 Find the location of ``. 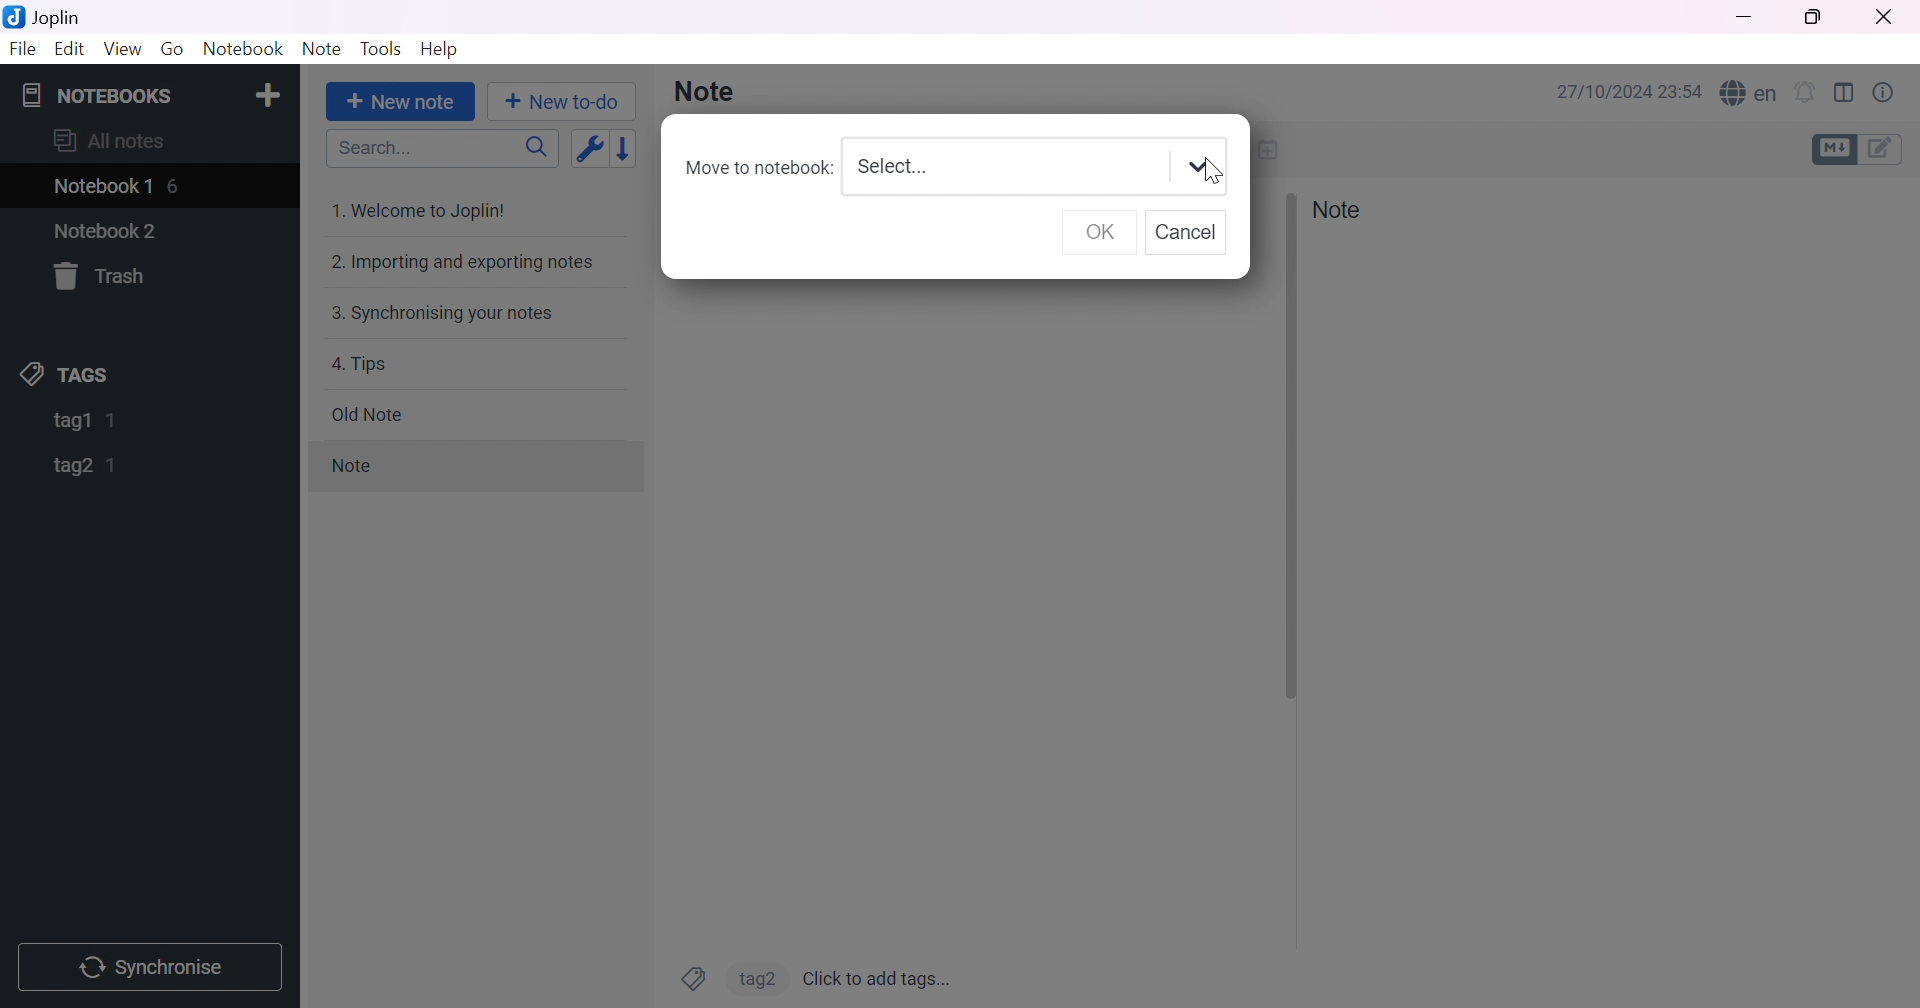

 is located at coordinates (1289, 446).